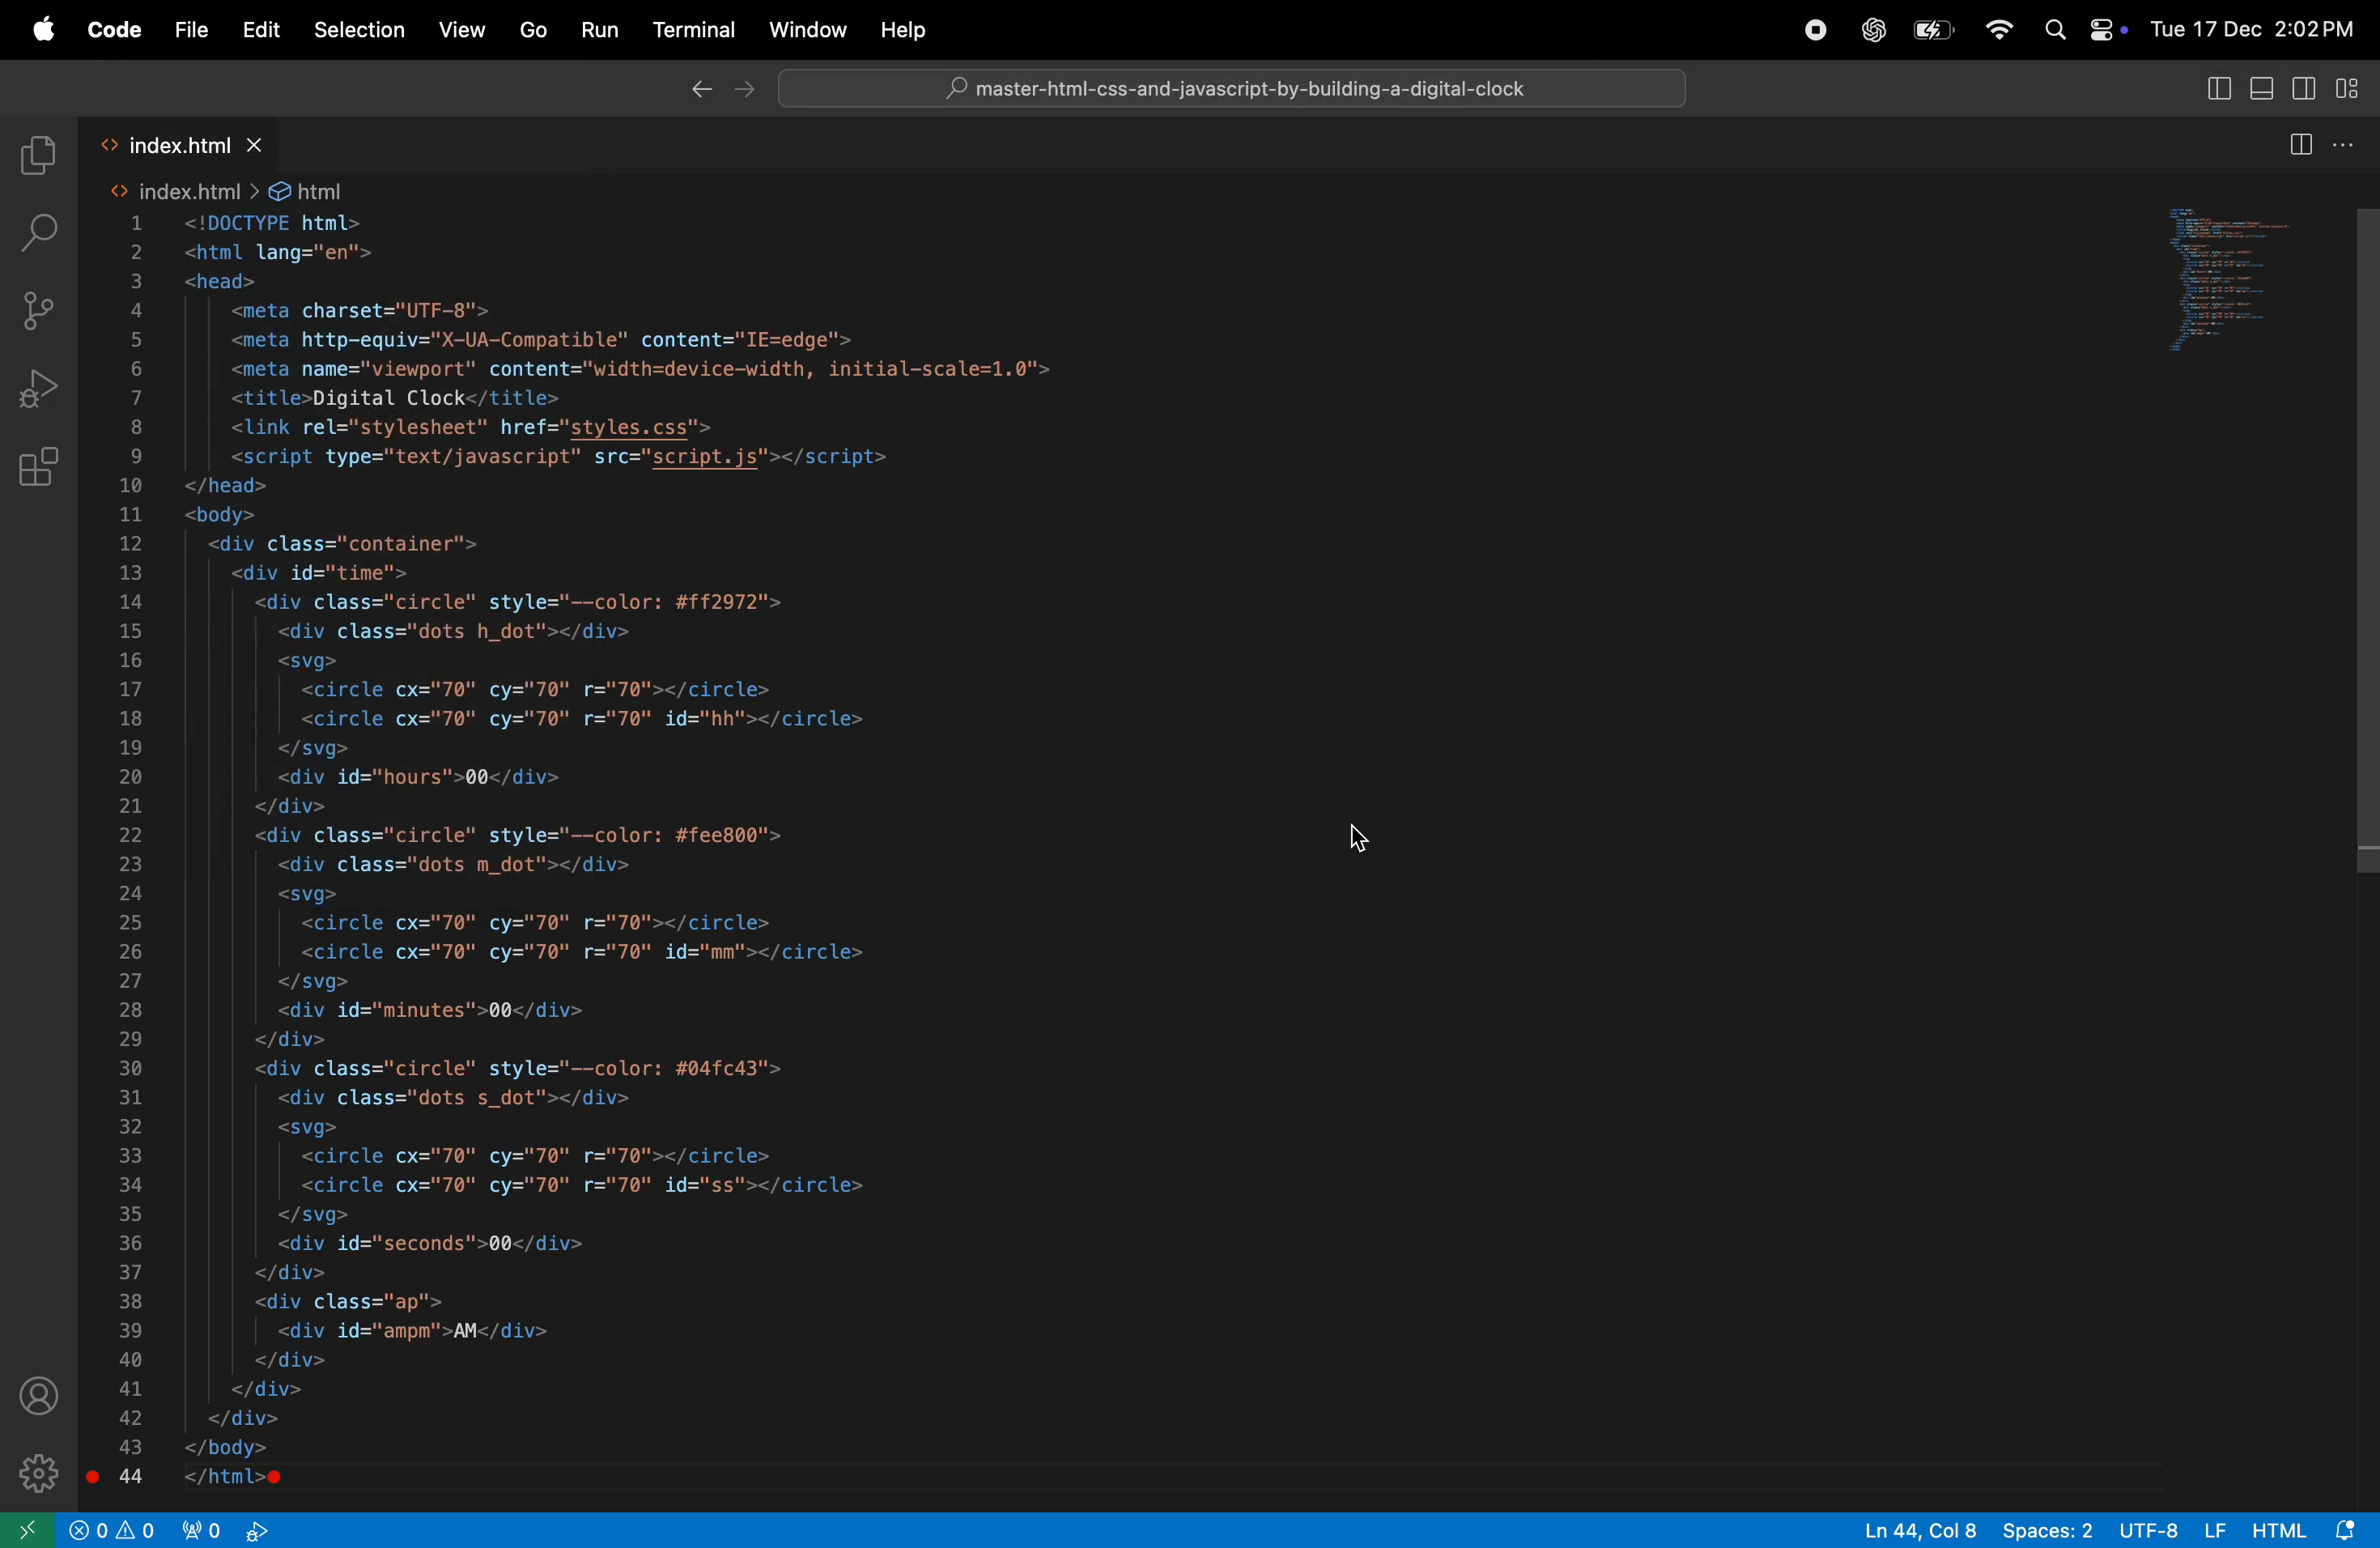 The width and height of the screenshot is (2380, 1548). What do you see at coordinates (603, 29) in the screenshot?
I see `run` at bounding box center [603, 29].